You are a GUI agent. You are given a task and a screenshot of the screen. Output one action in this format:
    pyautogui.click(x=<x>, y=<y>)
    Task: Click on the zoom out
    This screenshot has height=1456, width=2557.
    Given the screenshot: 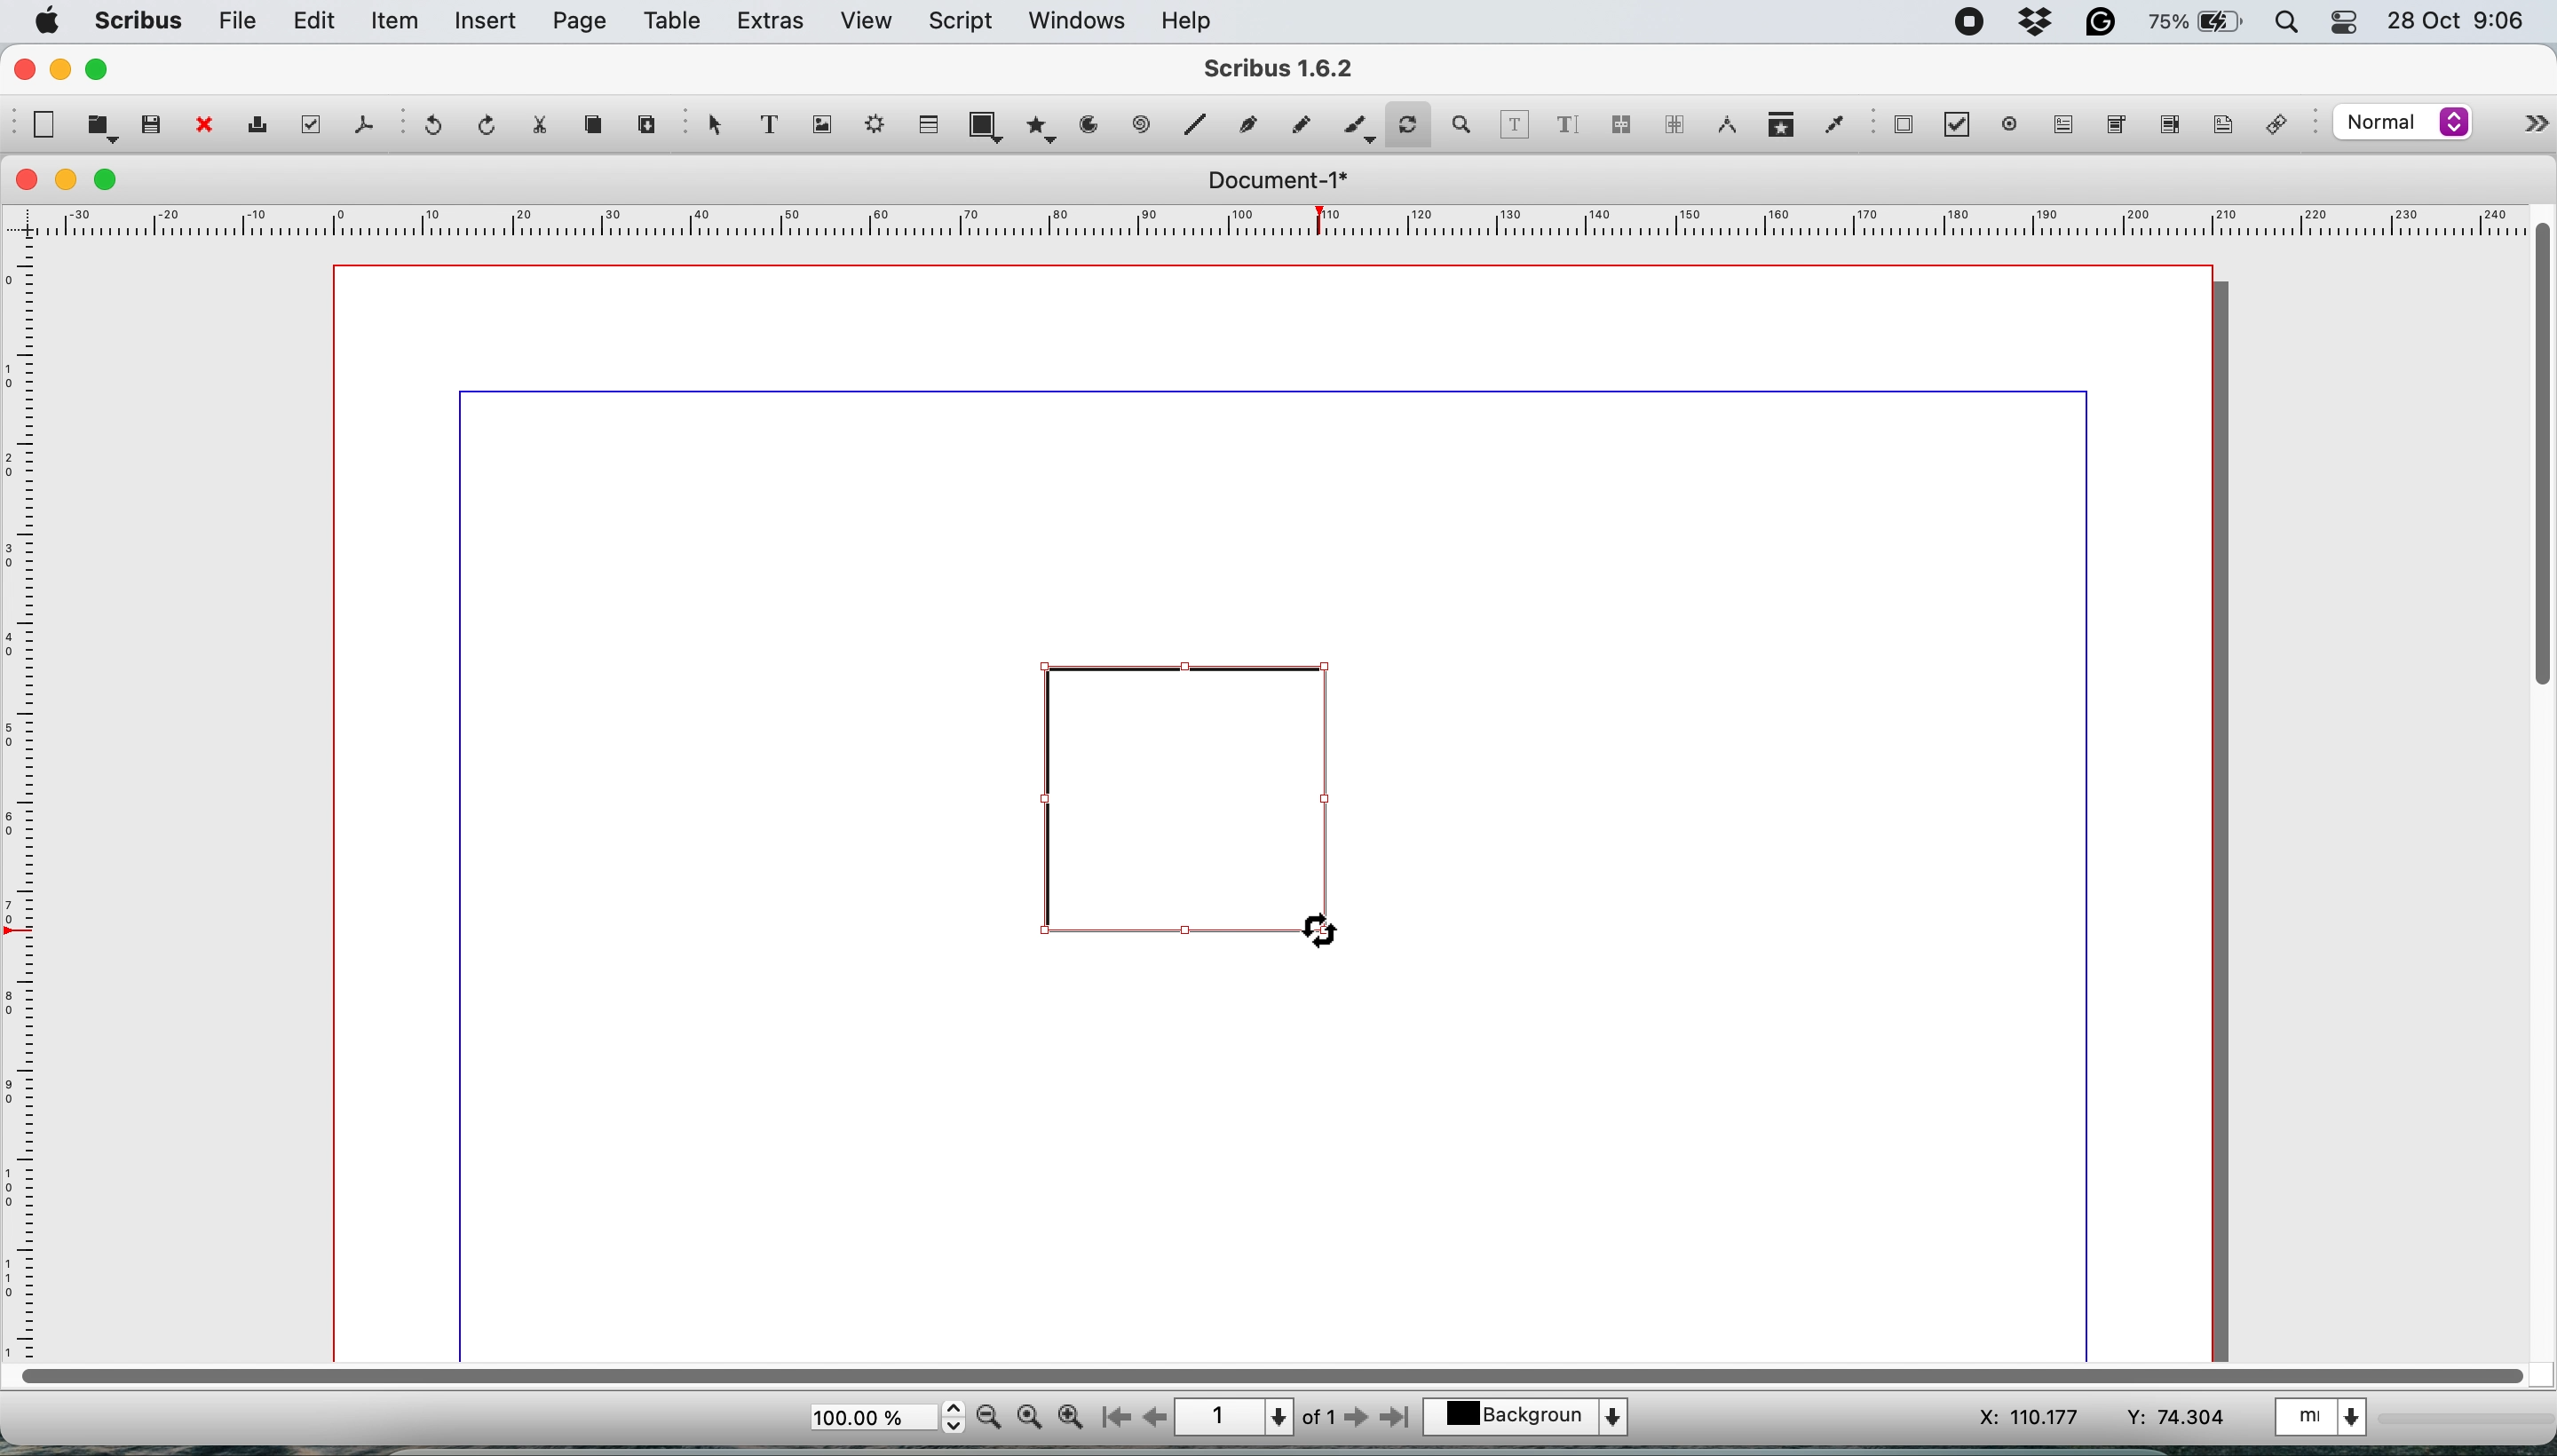 What is the action you would take?
    pyautogui.click(x=989, y=1419)
    